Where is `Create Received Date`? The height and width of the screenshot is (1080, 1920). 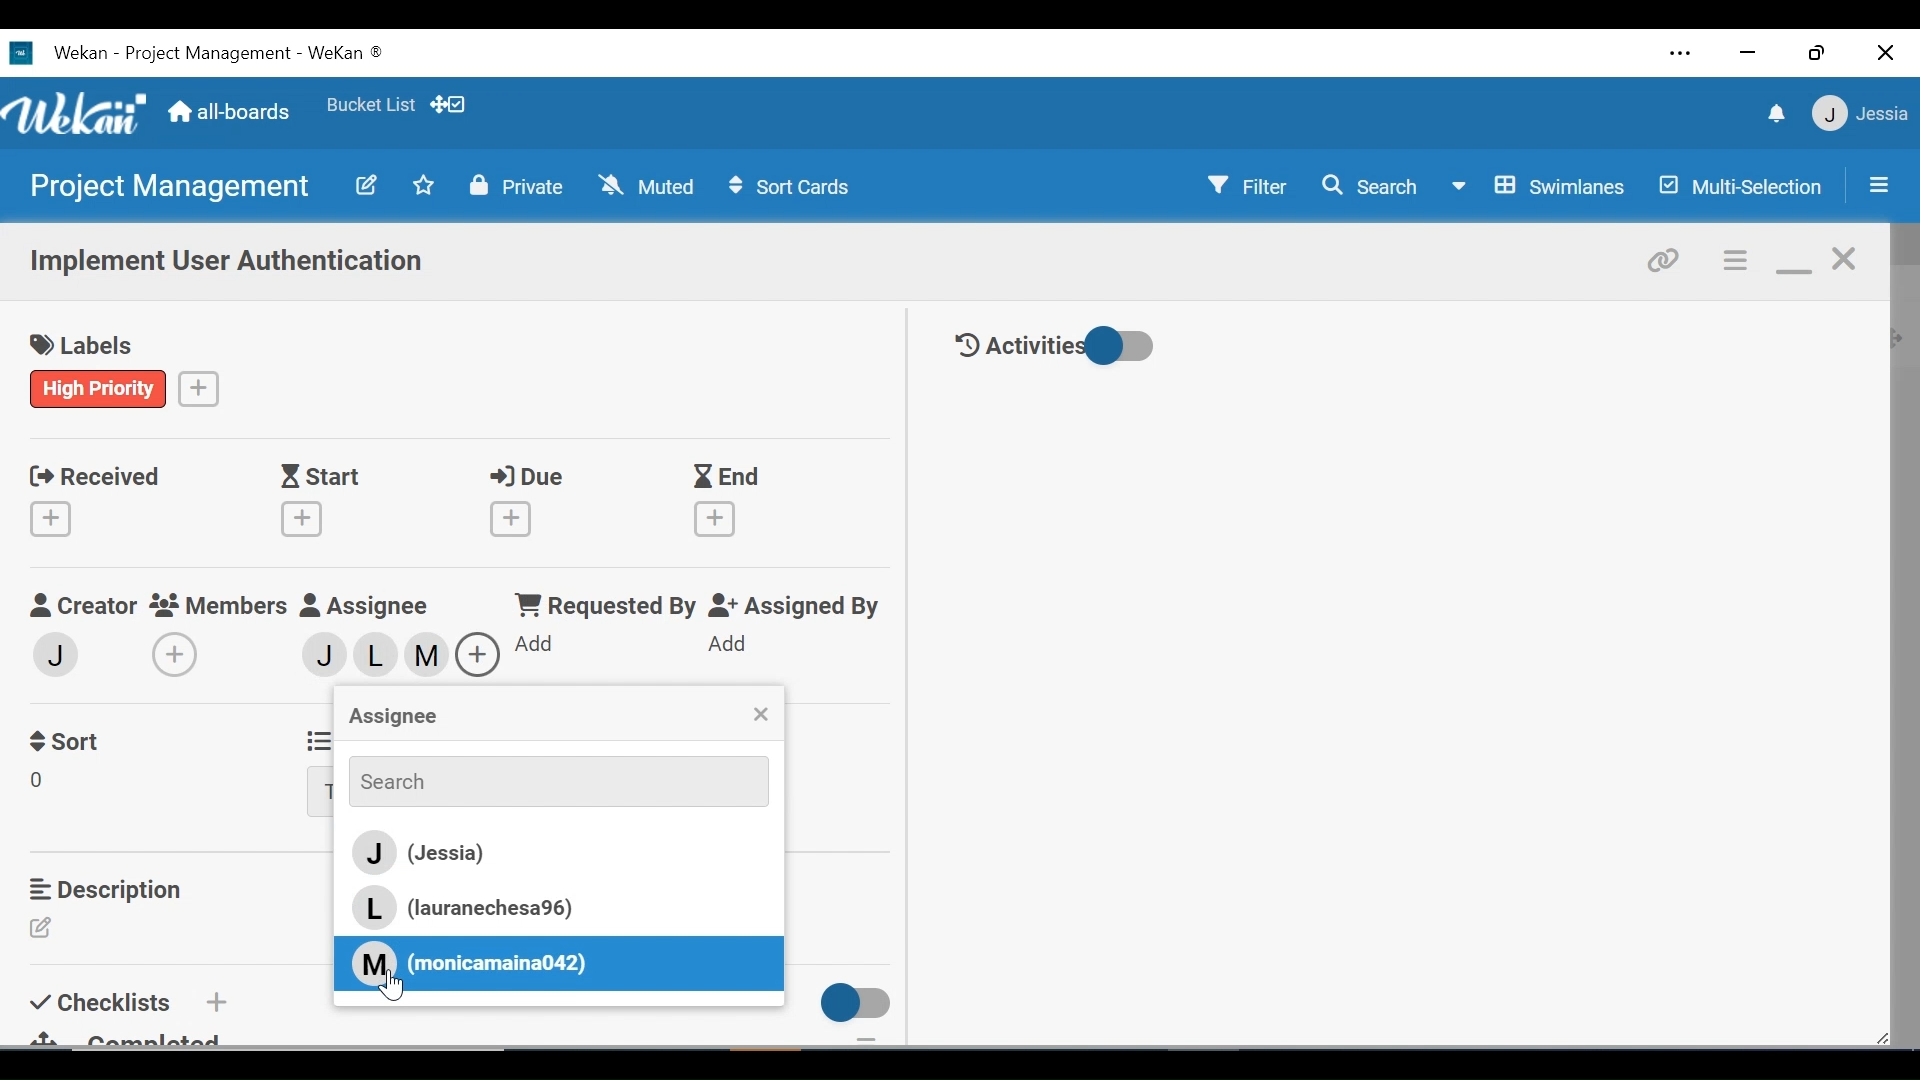
Create Received Date is located at coordinates (55, 518).